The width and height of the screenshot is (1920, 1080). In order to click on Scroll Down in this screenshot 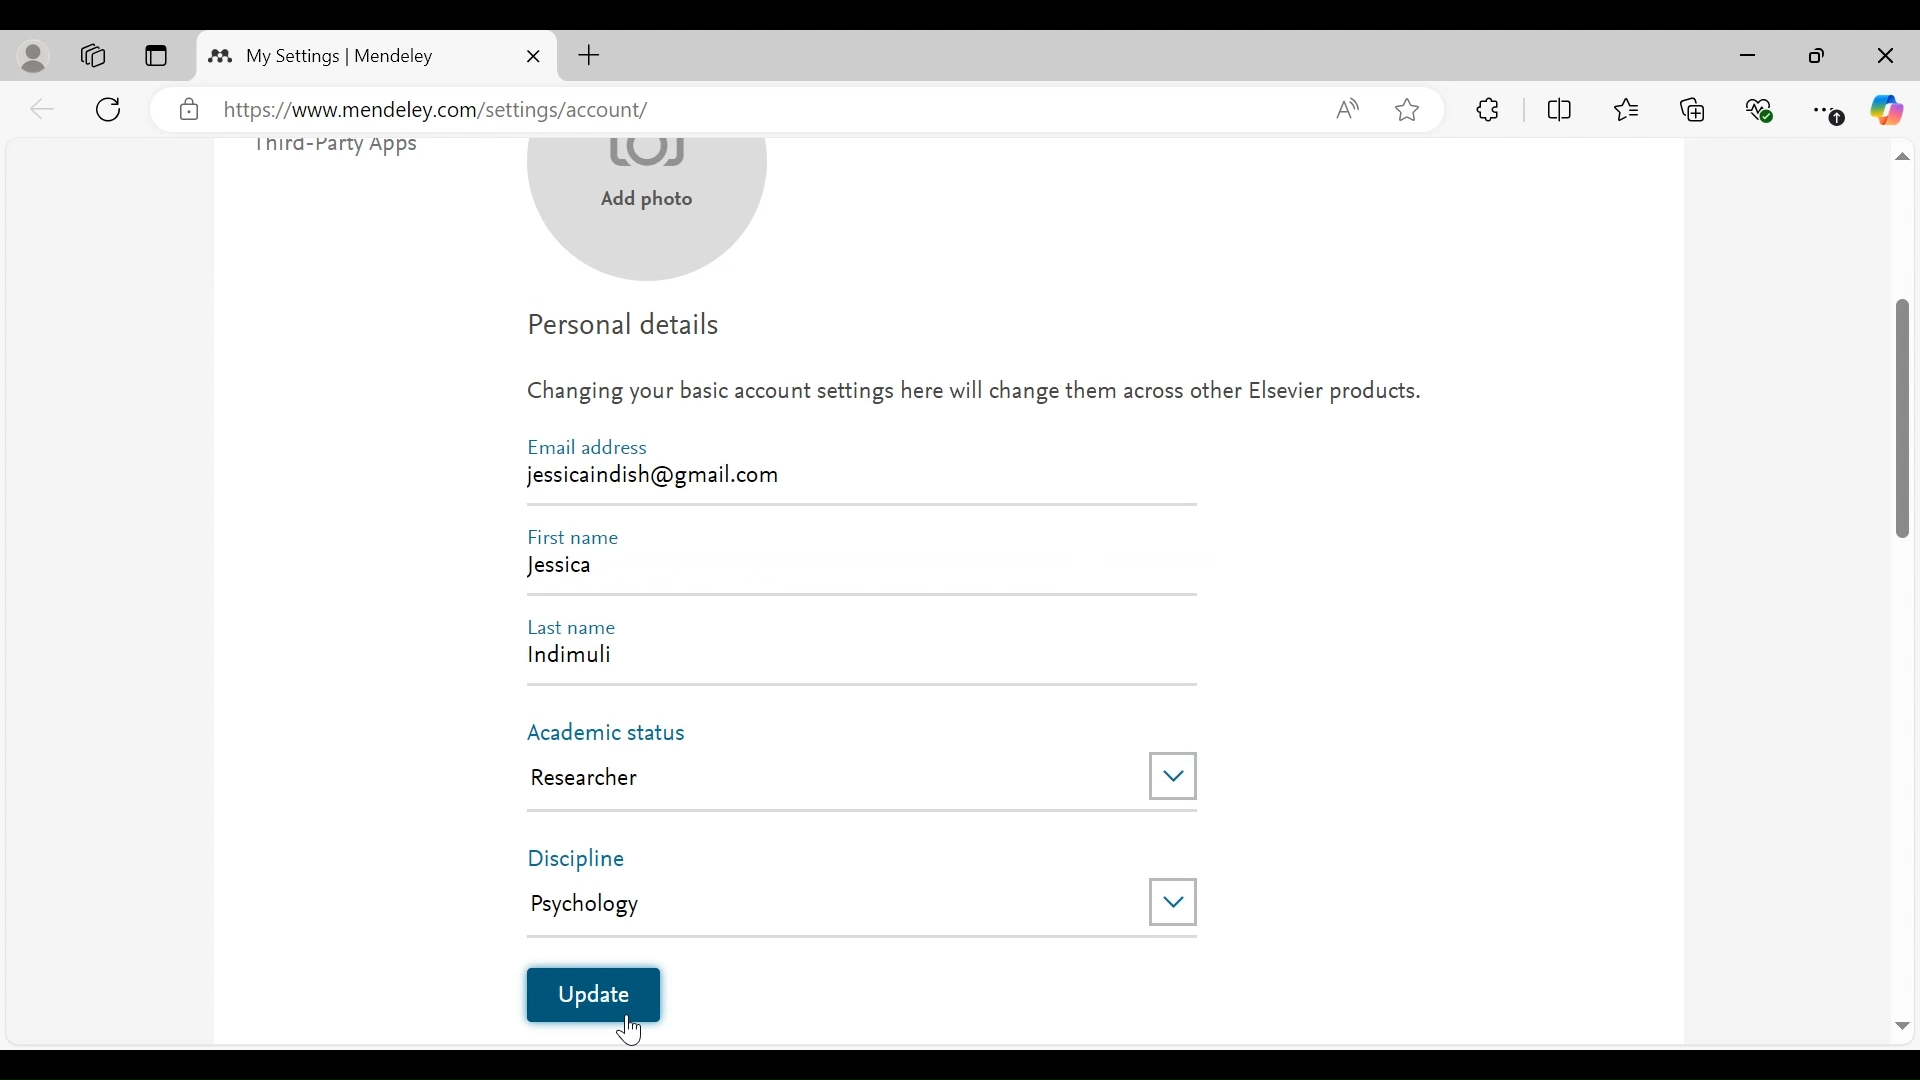, I will do `click(1901, 1027)`.